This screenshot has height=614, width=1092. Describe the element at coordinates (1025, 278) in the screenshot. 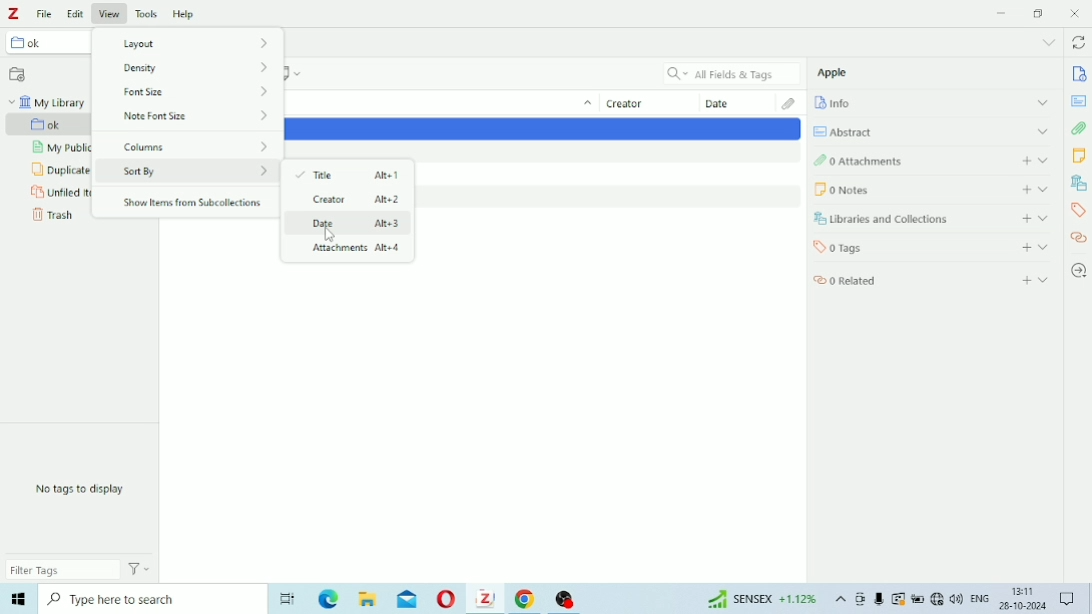

I see `add` at that location.